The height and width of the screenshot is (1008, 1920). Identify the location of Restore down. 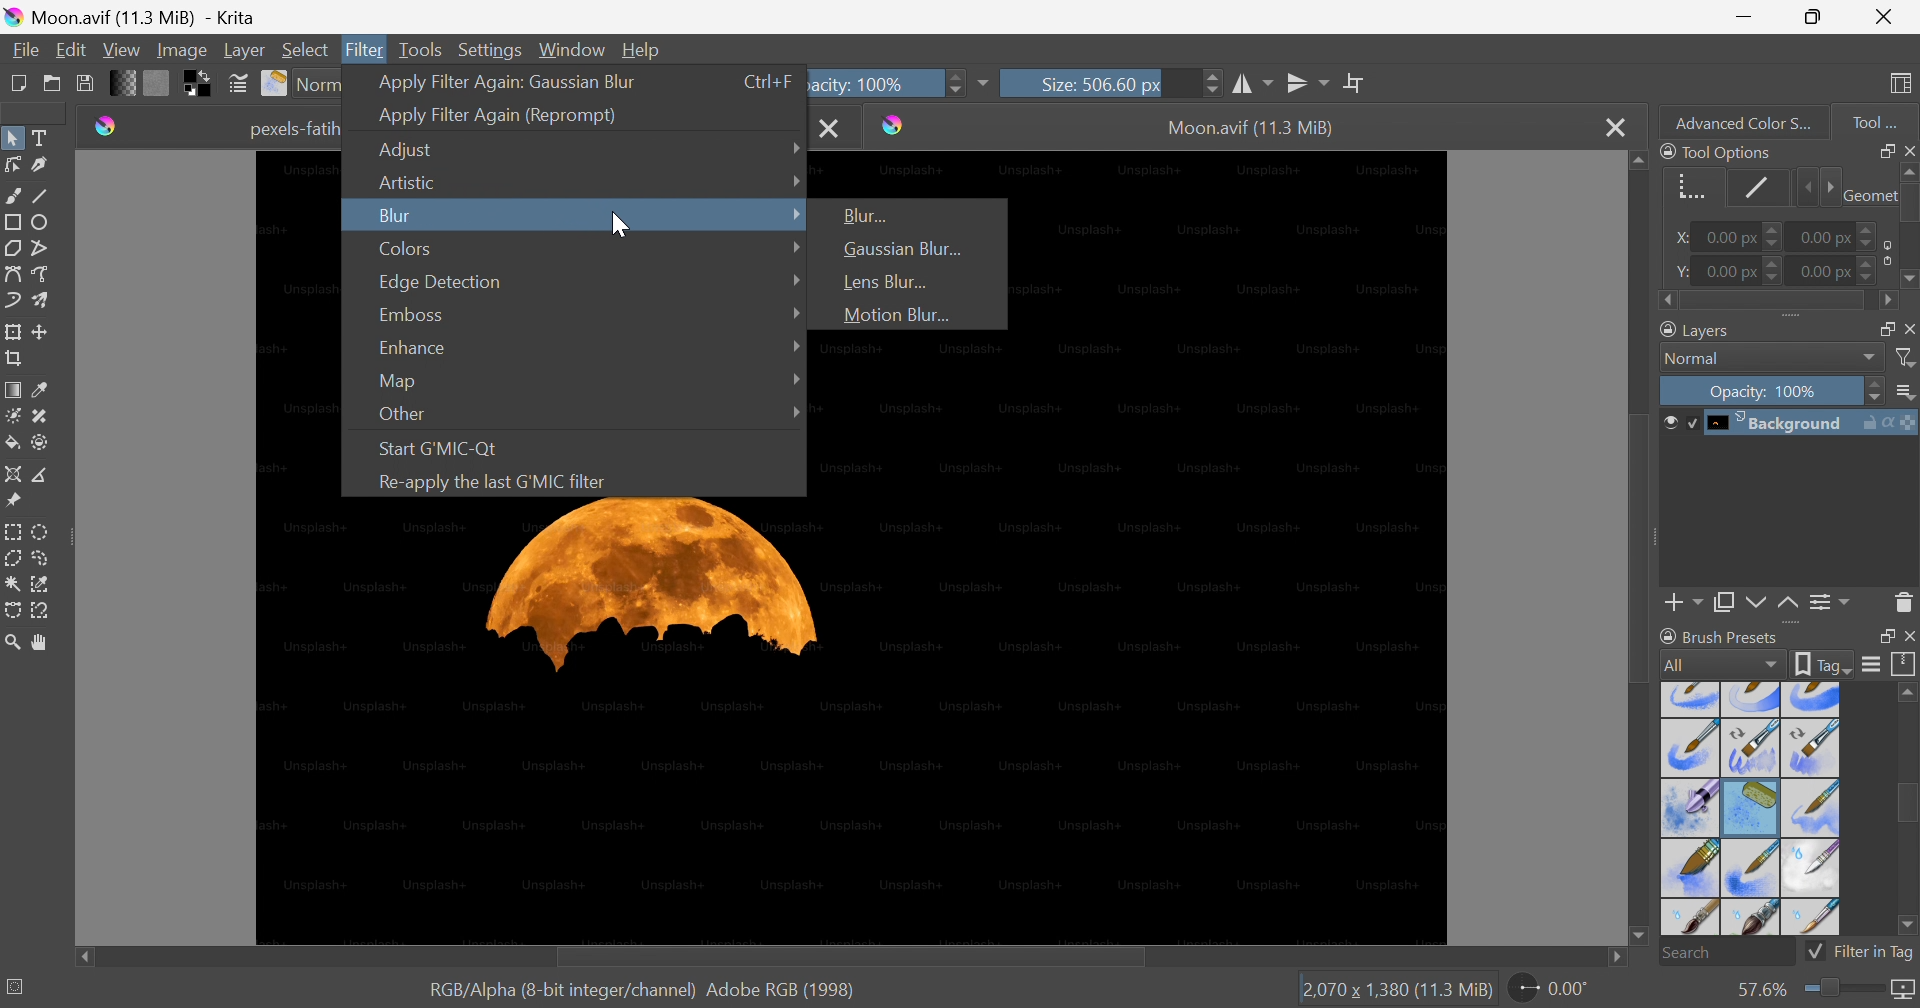
(1879, 150).